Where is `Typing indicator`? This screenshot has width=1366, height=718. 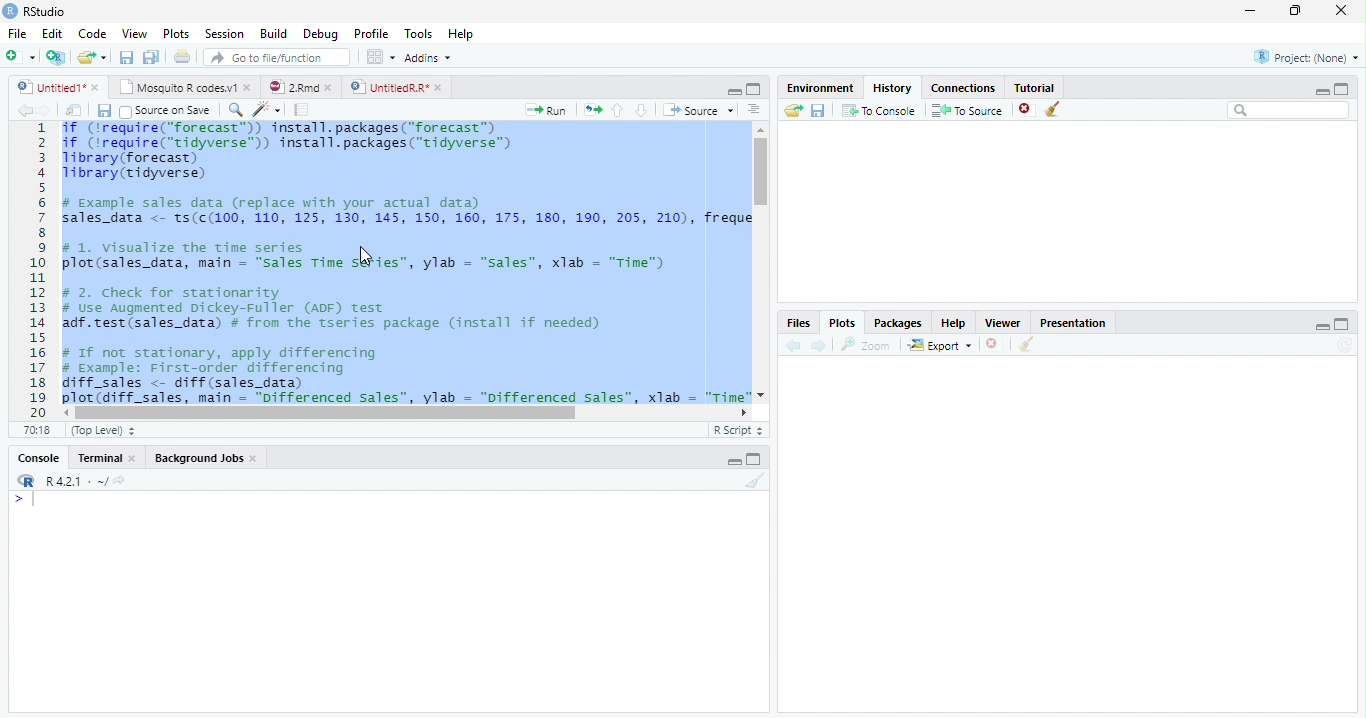 Typing indicator is located at coordinates (28, 502).